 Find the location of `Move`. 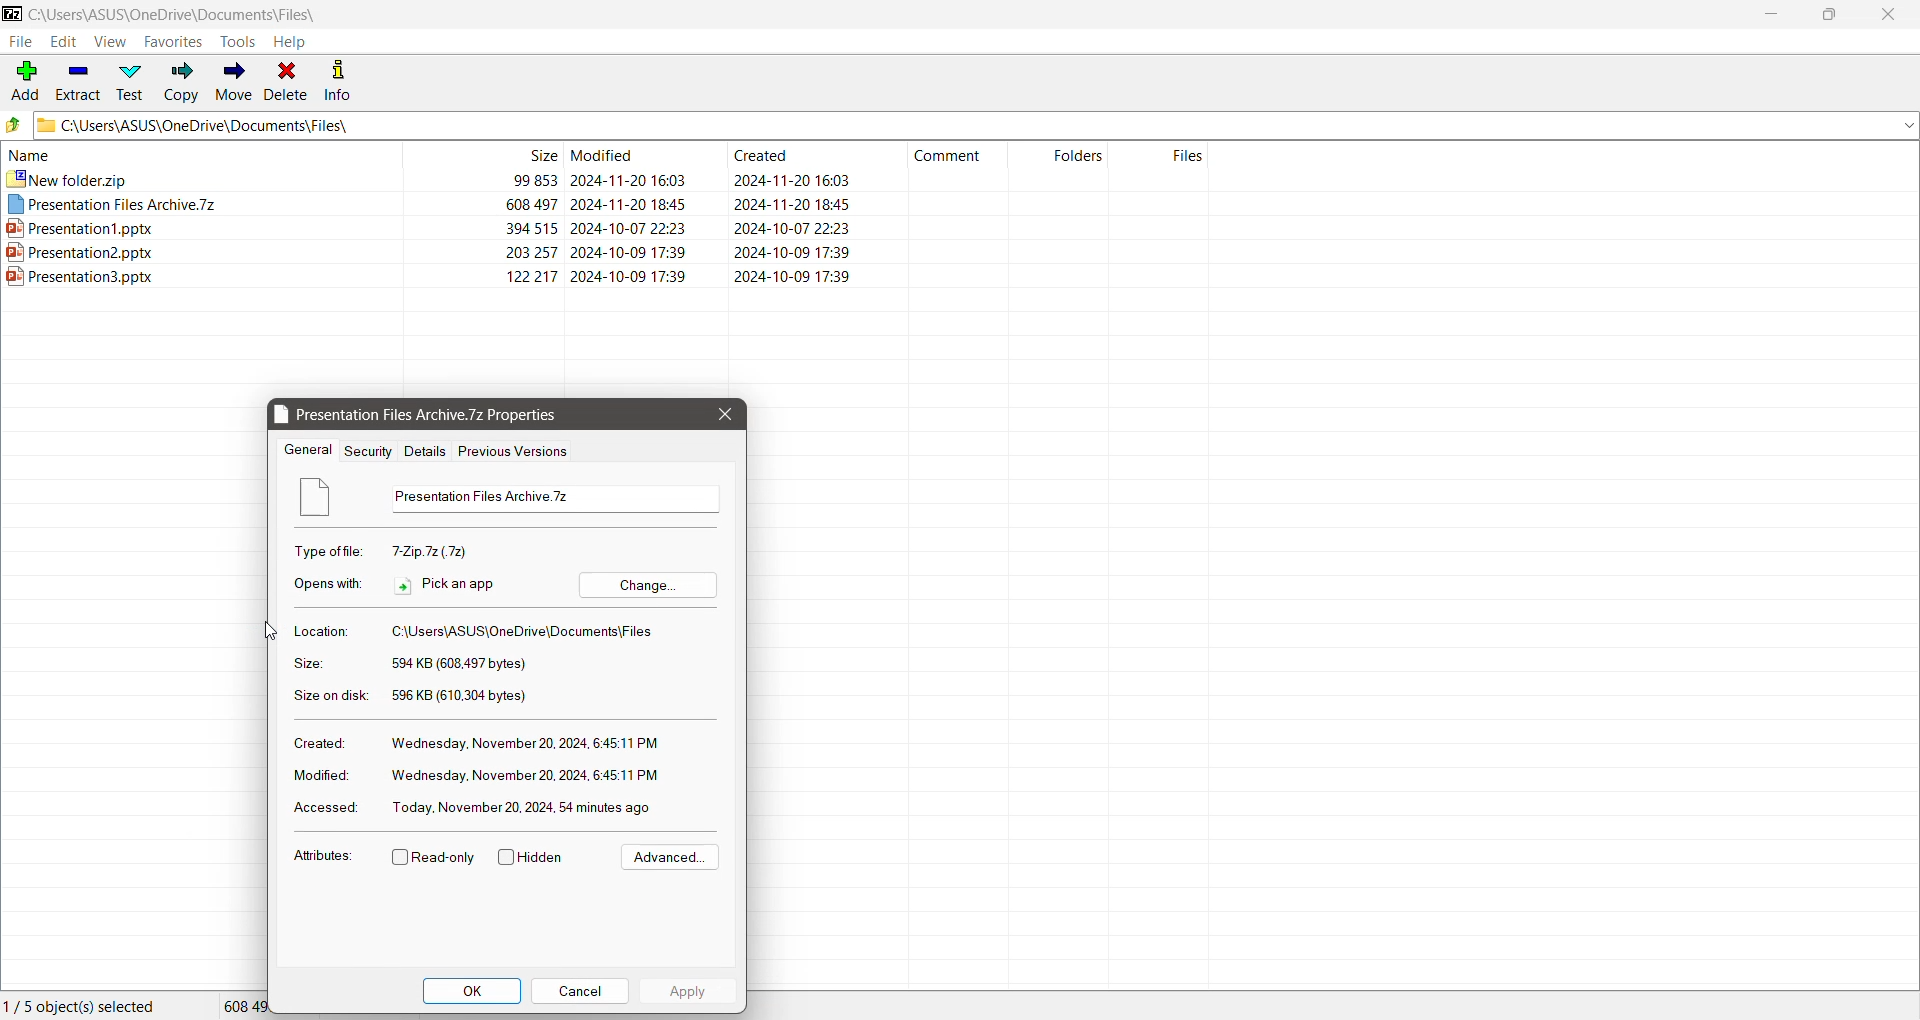

Move is located at coordinates (231, 82).